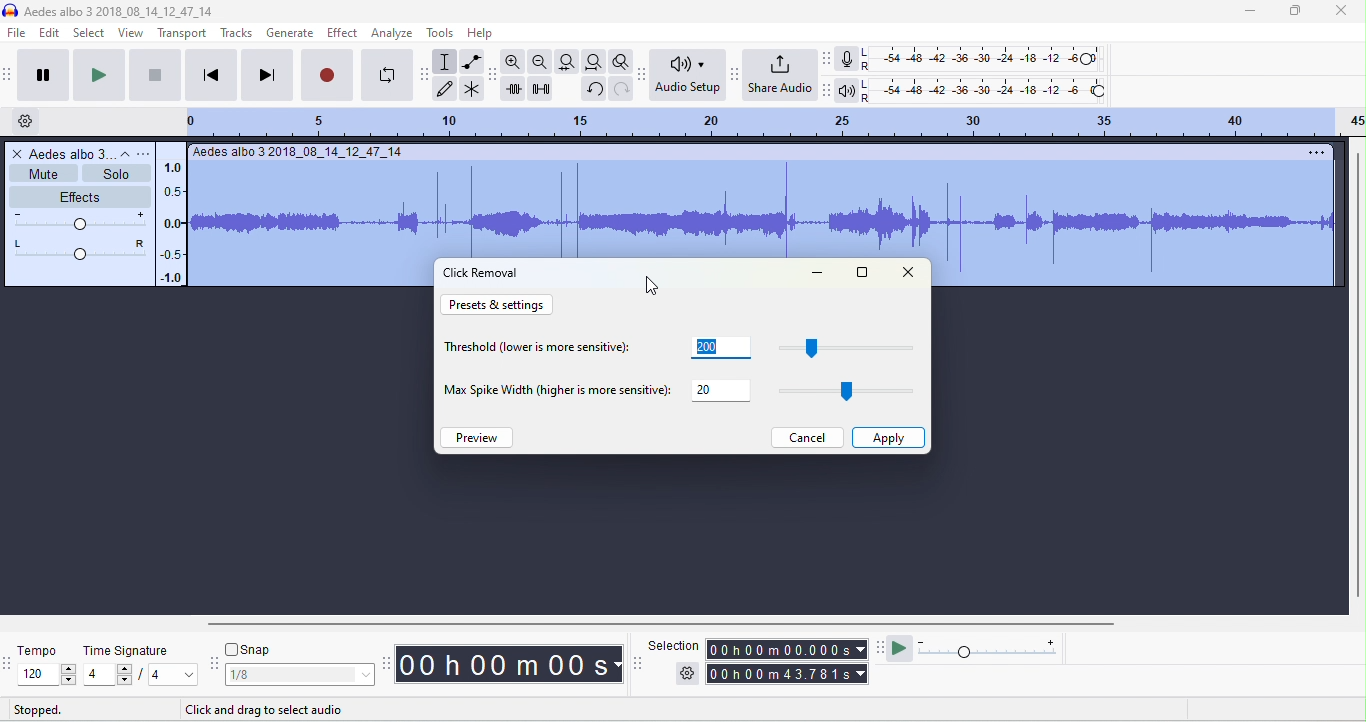  What do you see at coordinates (300, 153) in the screenshot?
I see `track title` at bounding box center [300, 153].